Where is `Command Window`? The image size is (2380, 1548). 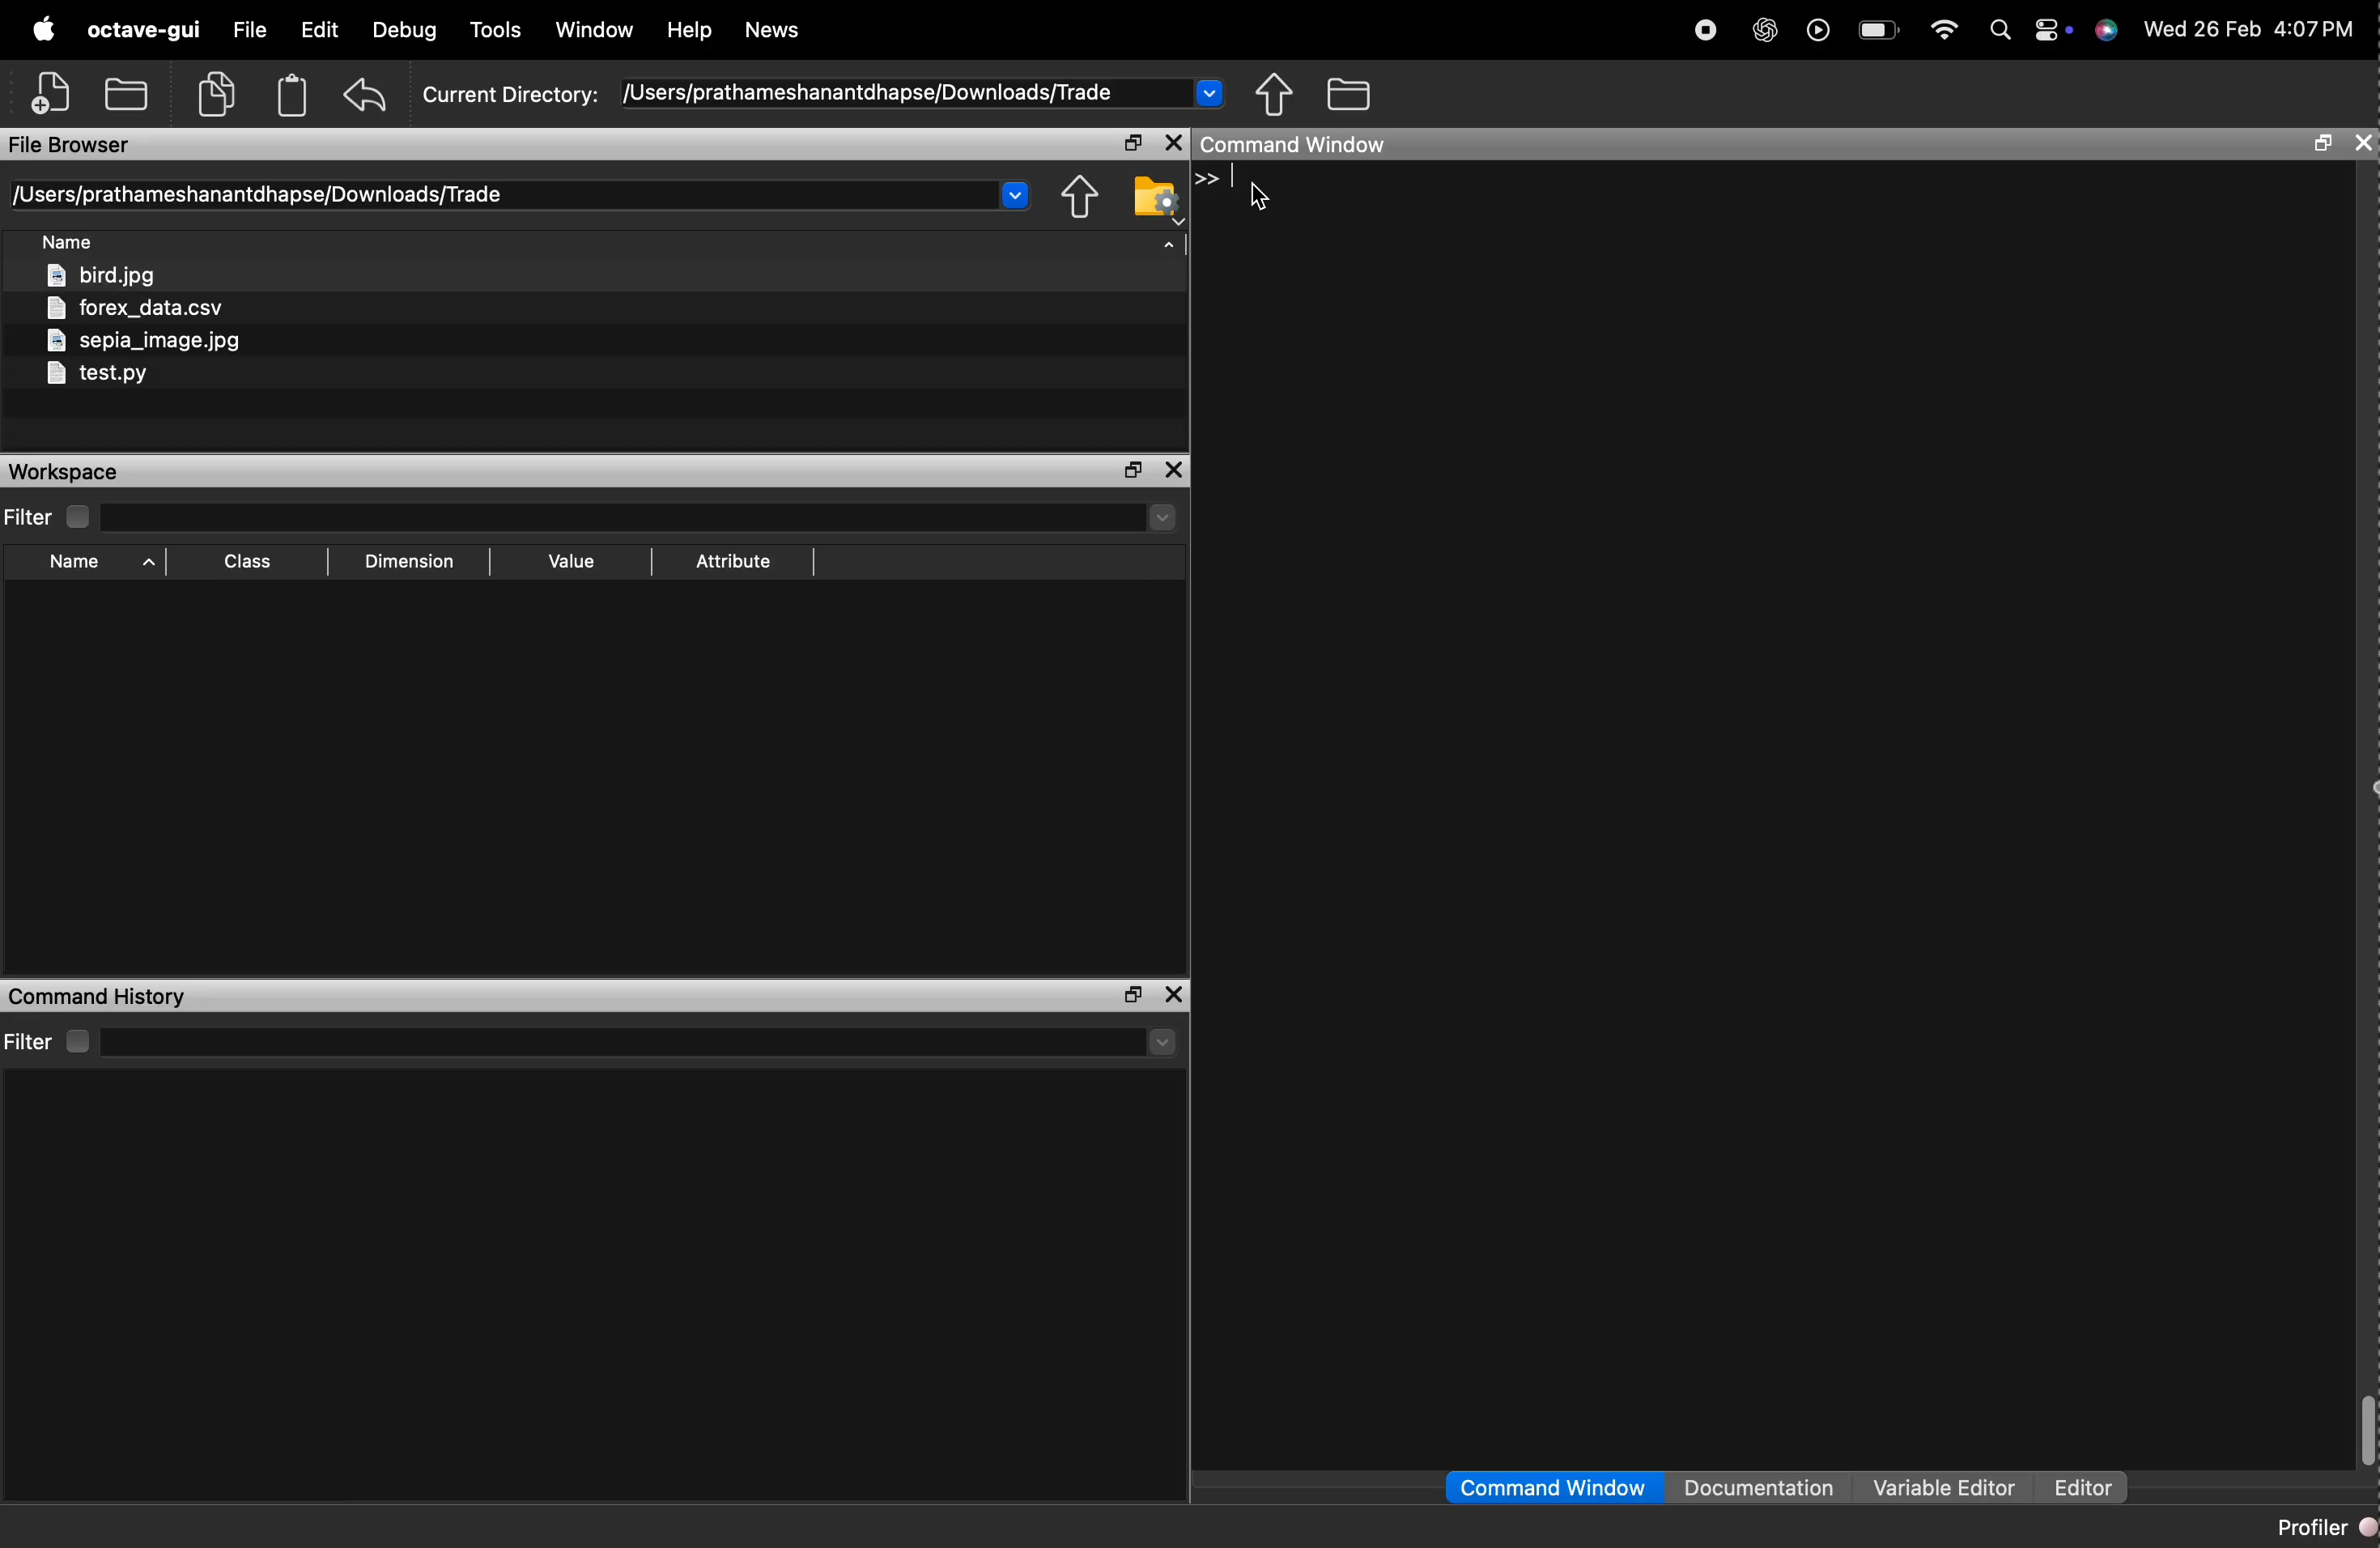 Command Window is located at coordinates (1293, 146).